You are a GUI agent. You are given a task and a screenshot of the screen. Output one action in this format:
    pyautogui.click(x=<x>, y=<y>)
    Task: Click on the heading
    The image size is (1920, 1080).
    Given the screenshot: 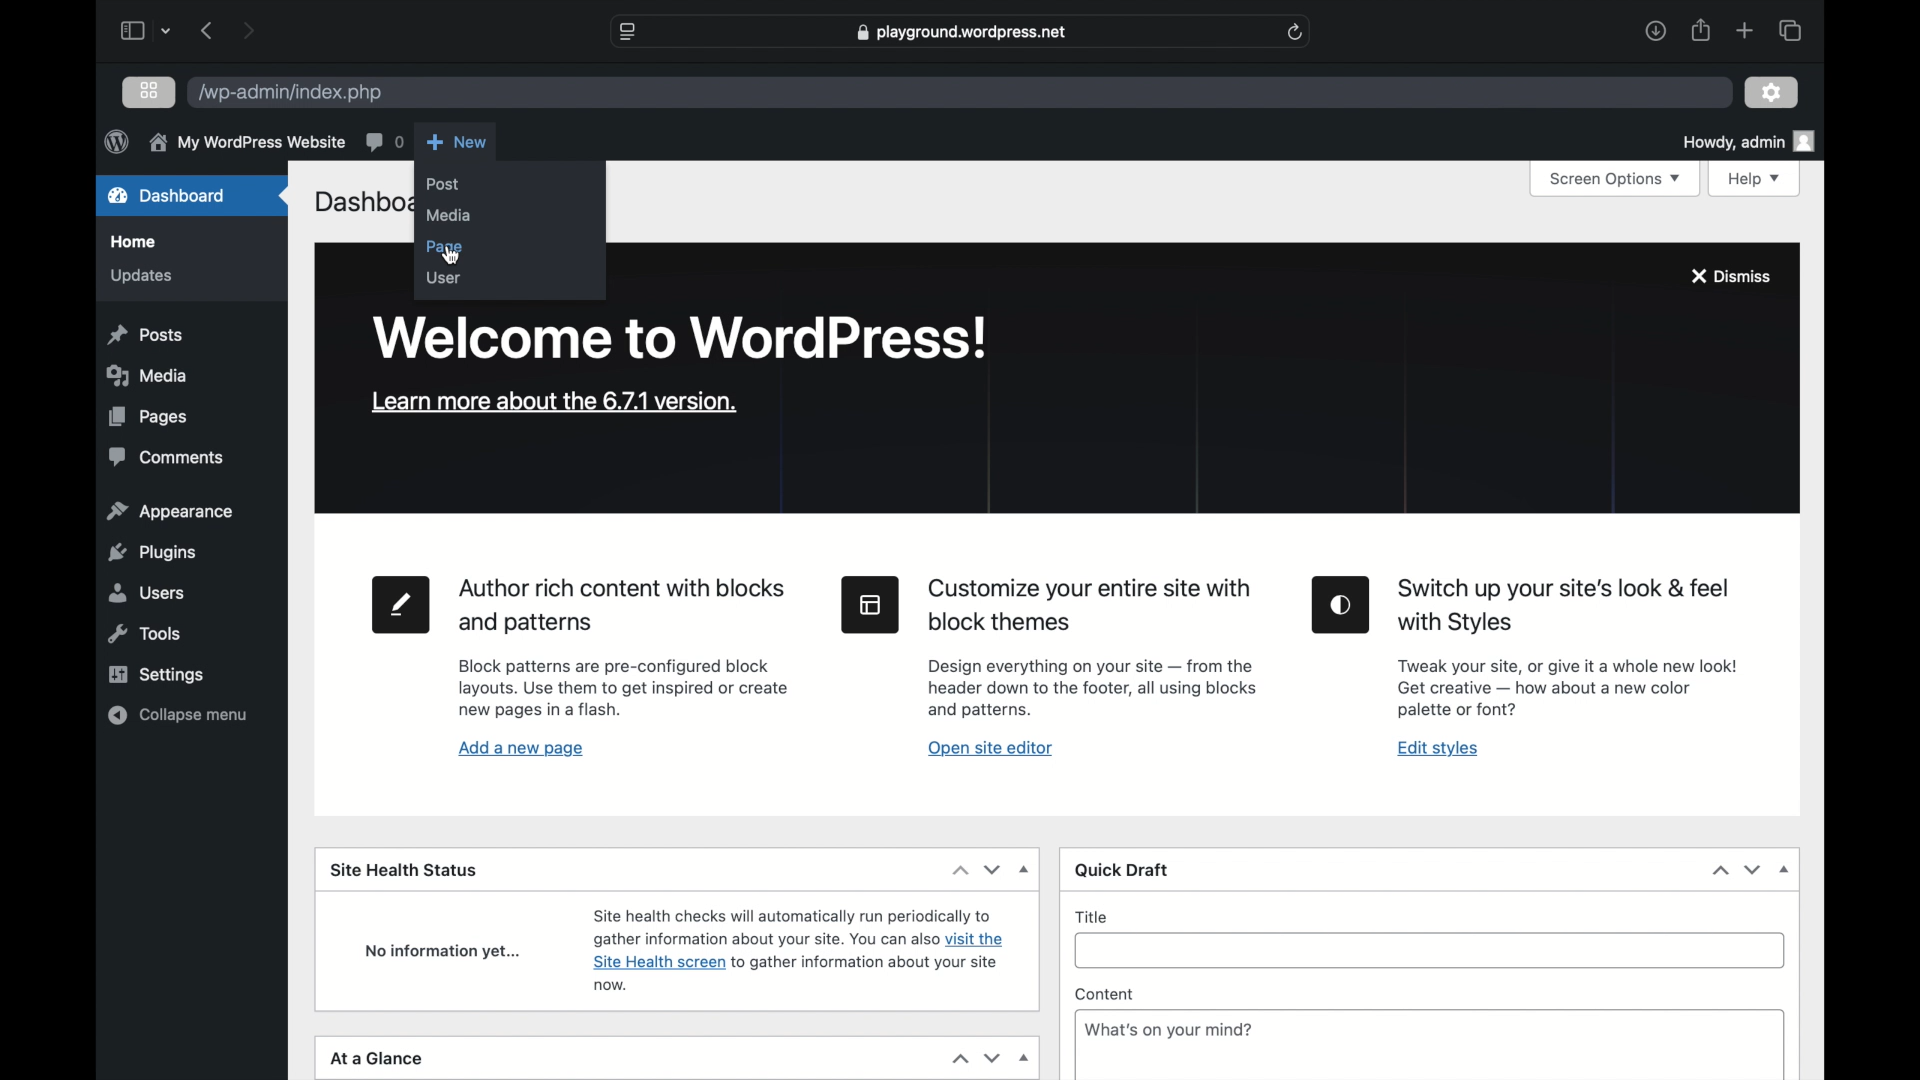 What is the action you would take?
    pyautogui.click(x=1091, y=606)
    